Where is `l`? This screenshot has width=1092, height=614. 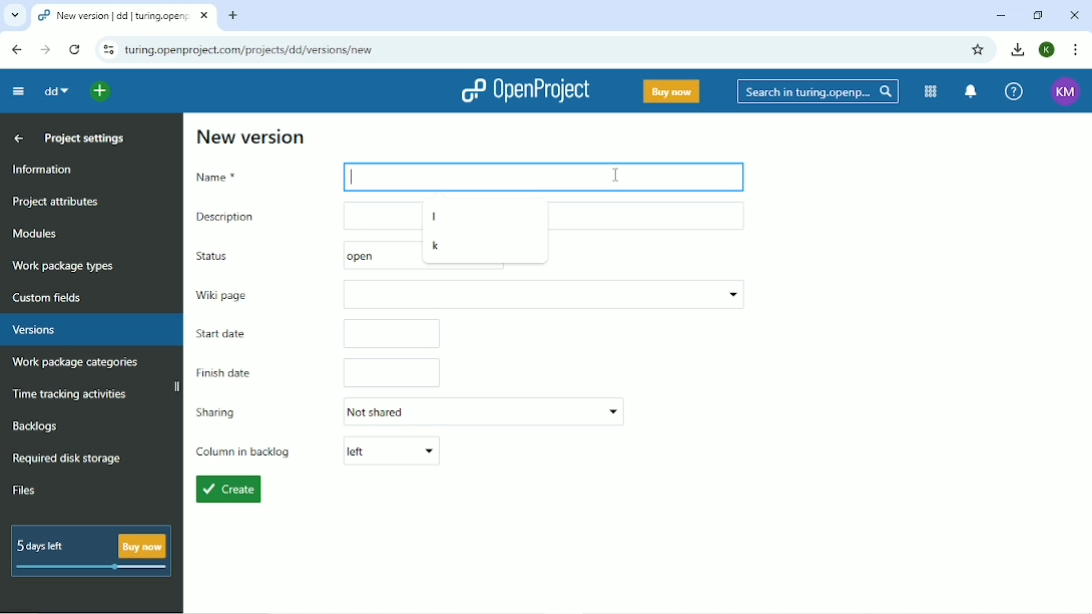
l is located at coordinates (435, 216).